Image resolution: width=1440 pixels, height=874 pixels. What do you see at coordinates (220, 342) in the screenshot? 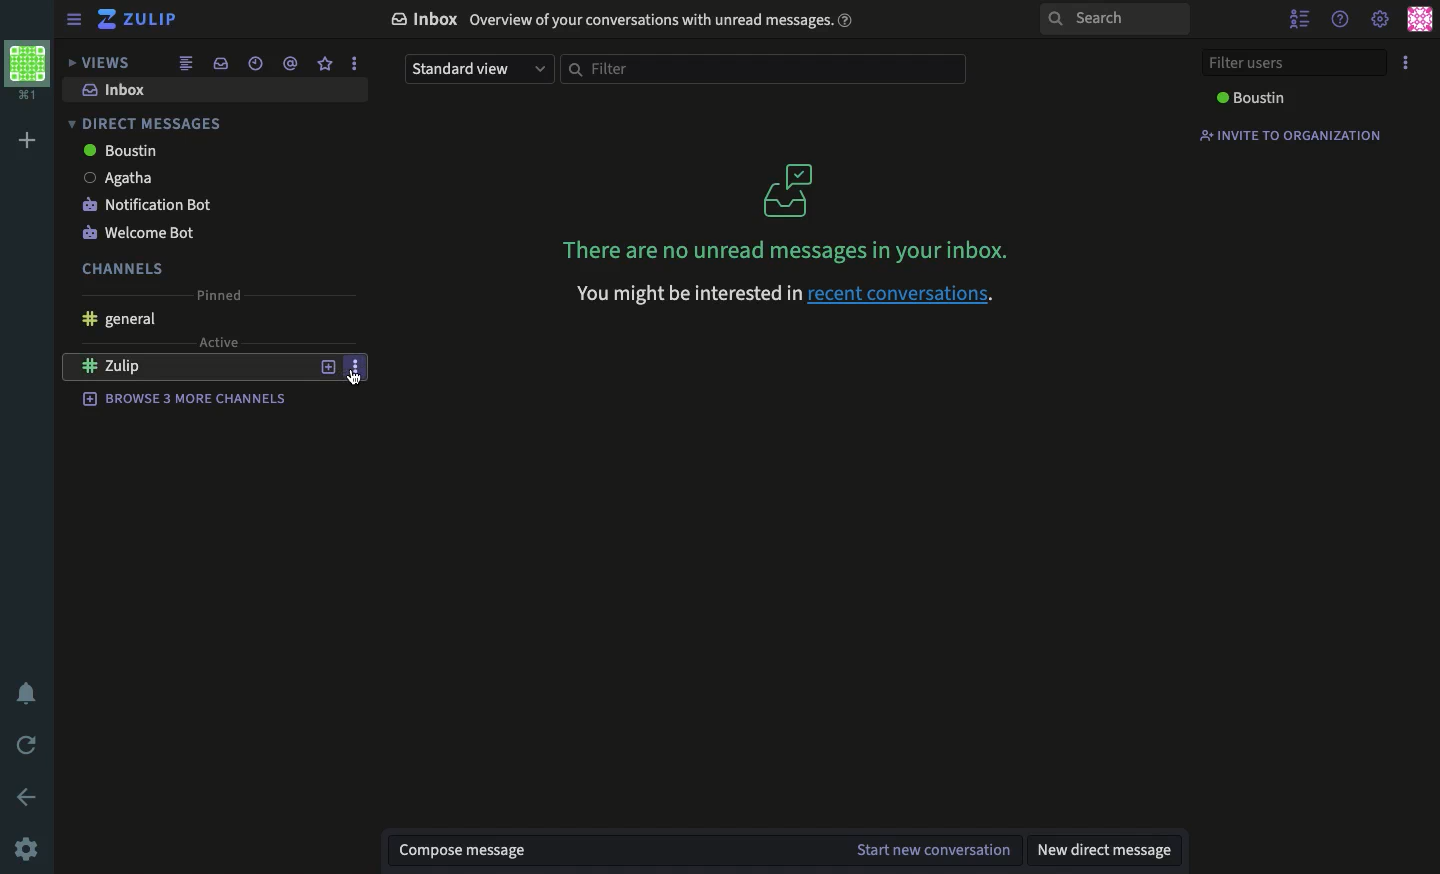
I see `active` at bounding box center [220, 342].